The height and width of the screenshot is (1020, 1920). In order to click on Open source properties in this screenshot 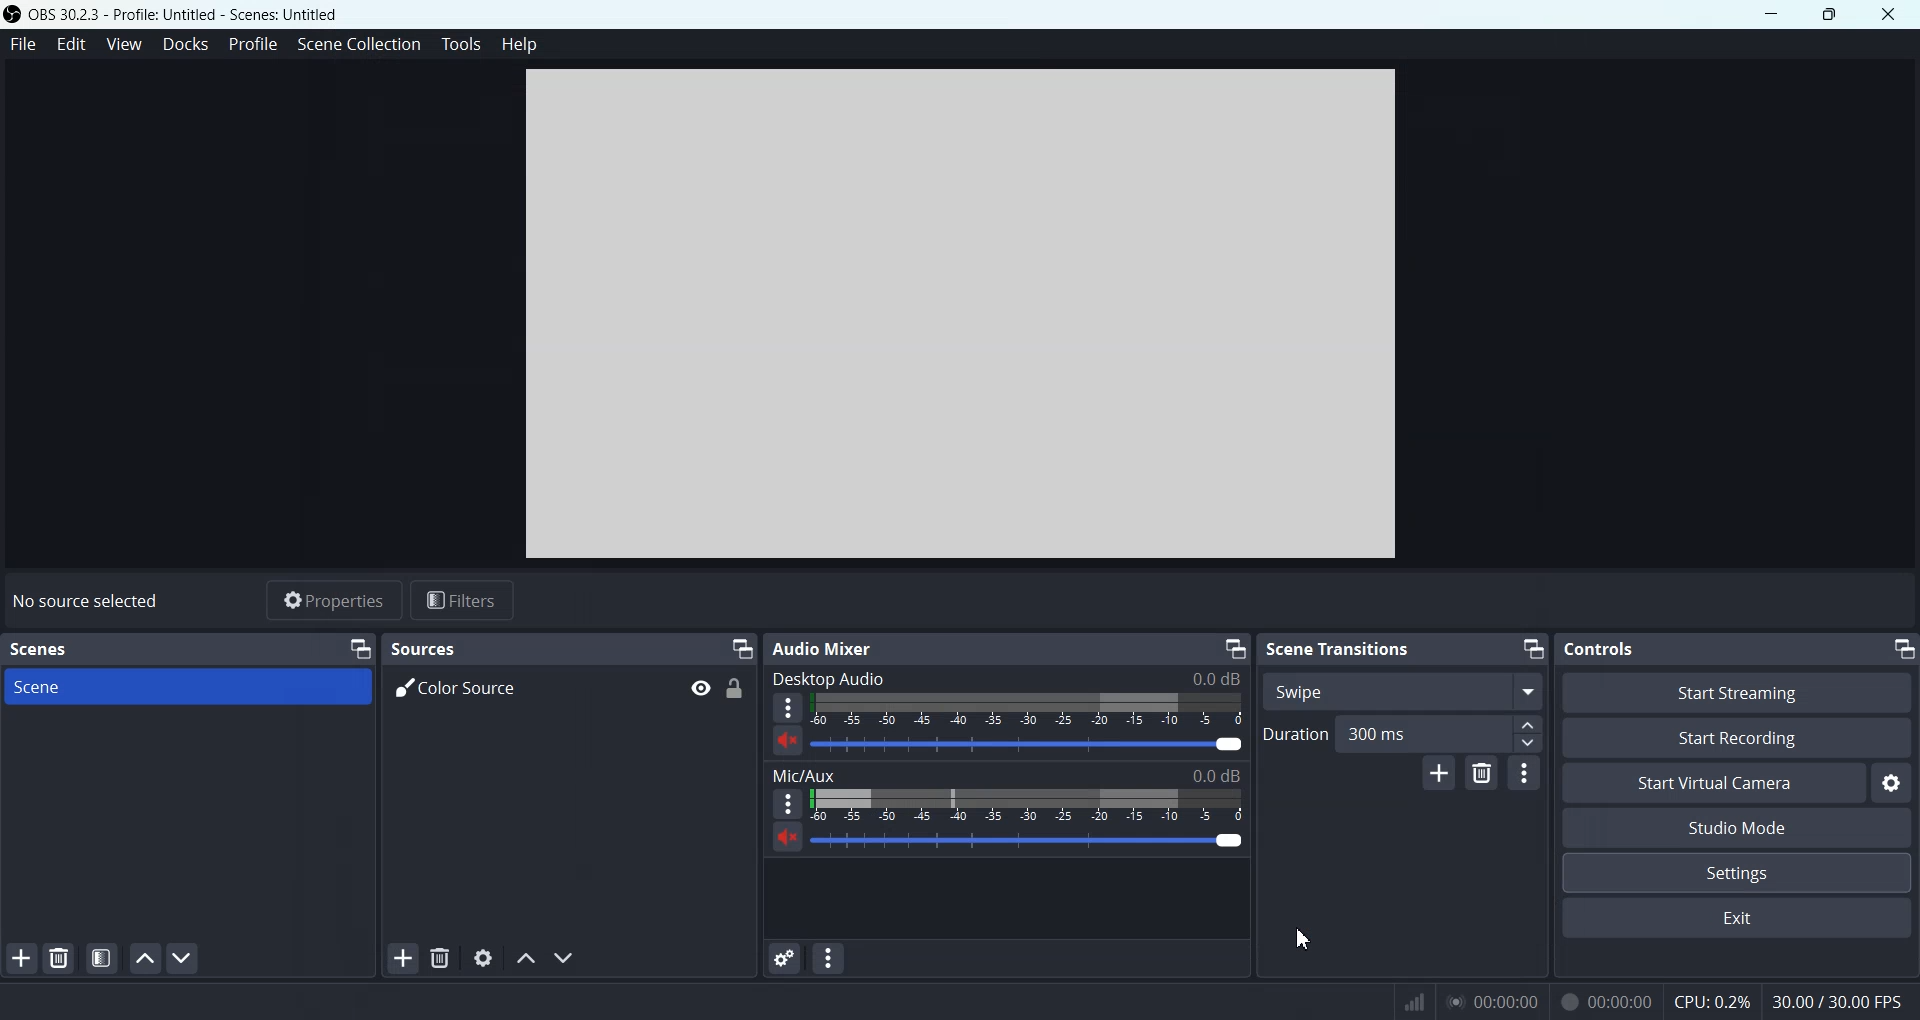, I will do `click(482, 958)`.